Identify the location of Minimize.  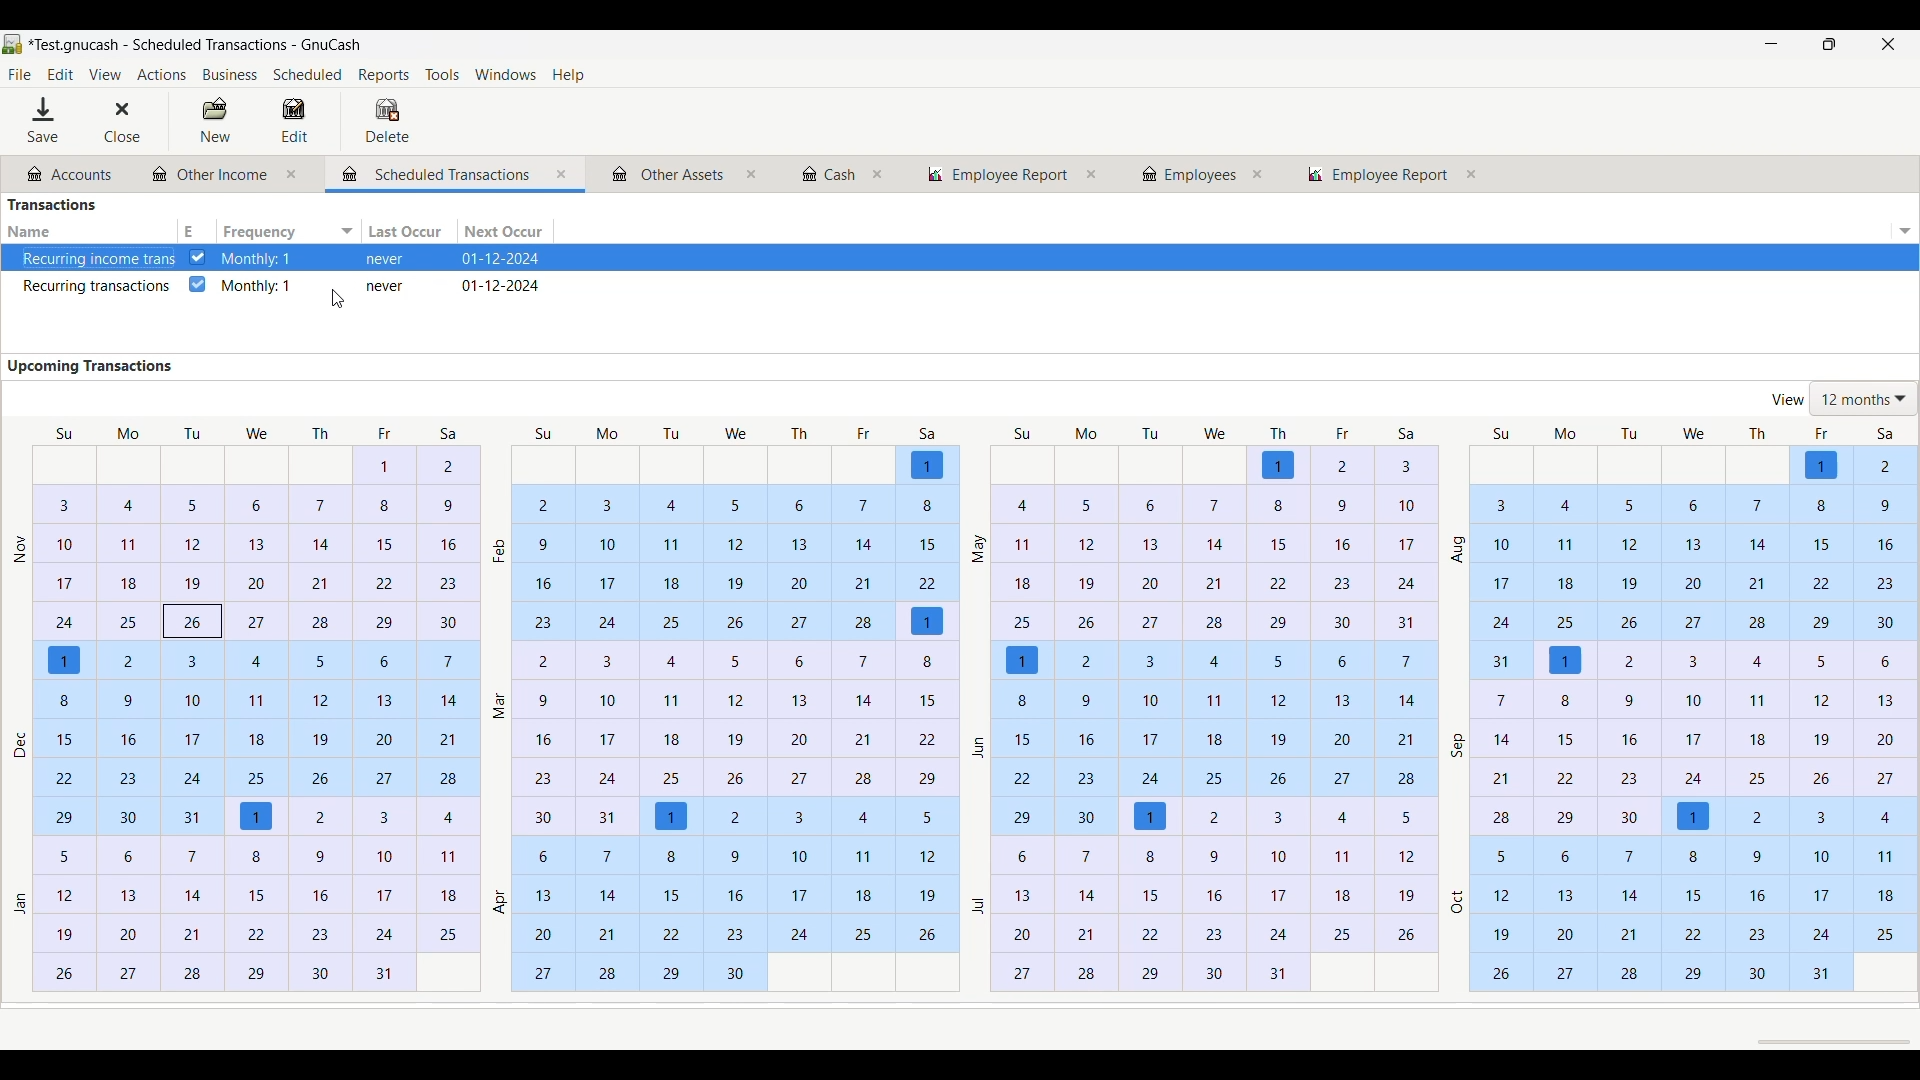
(1764, 45).